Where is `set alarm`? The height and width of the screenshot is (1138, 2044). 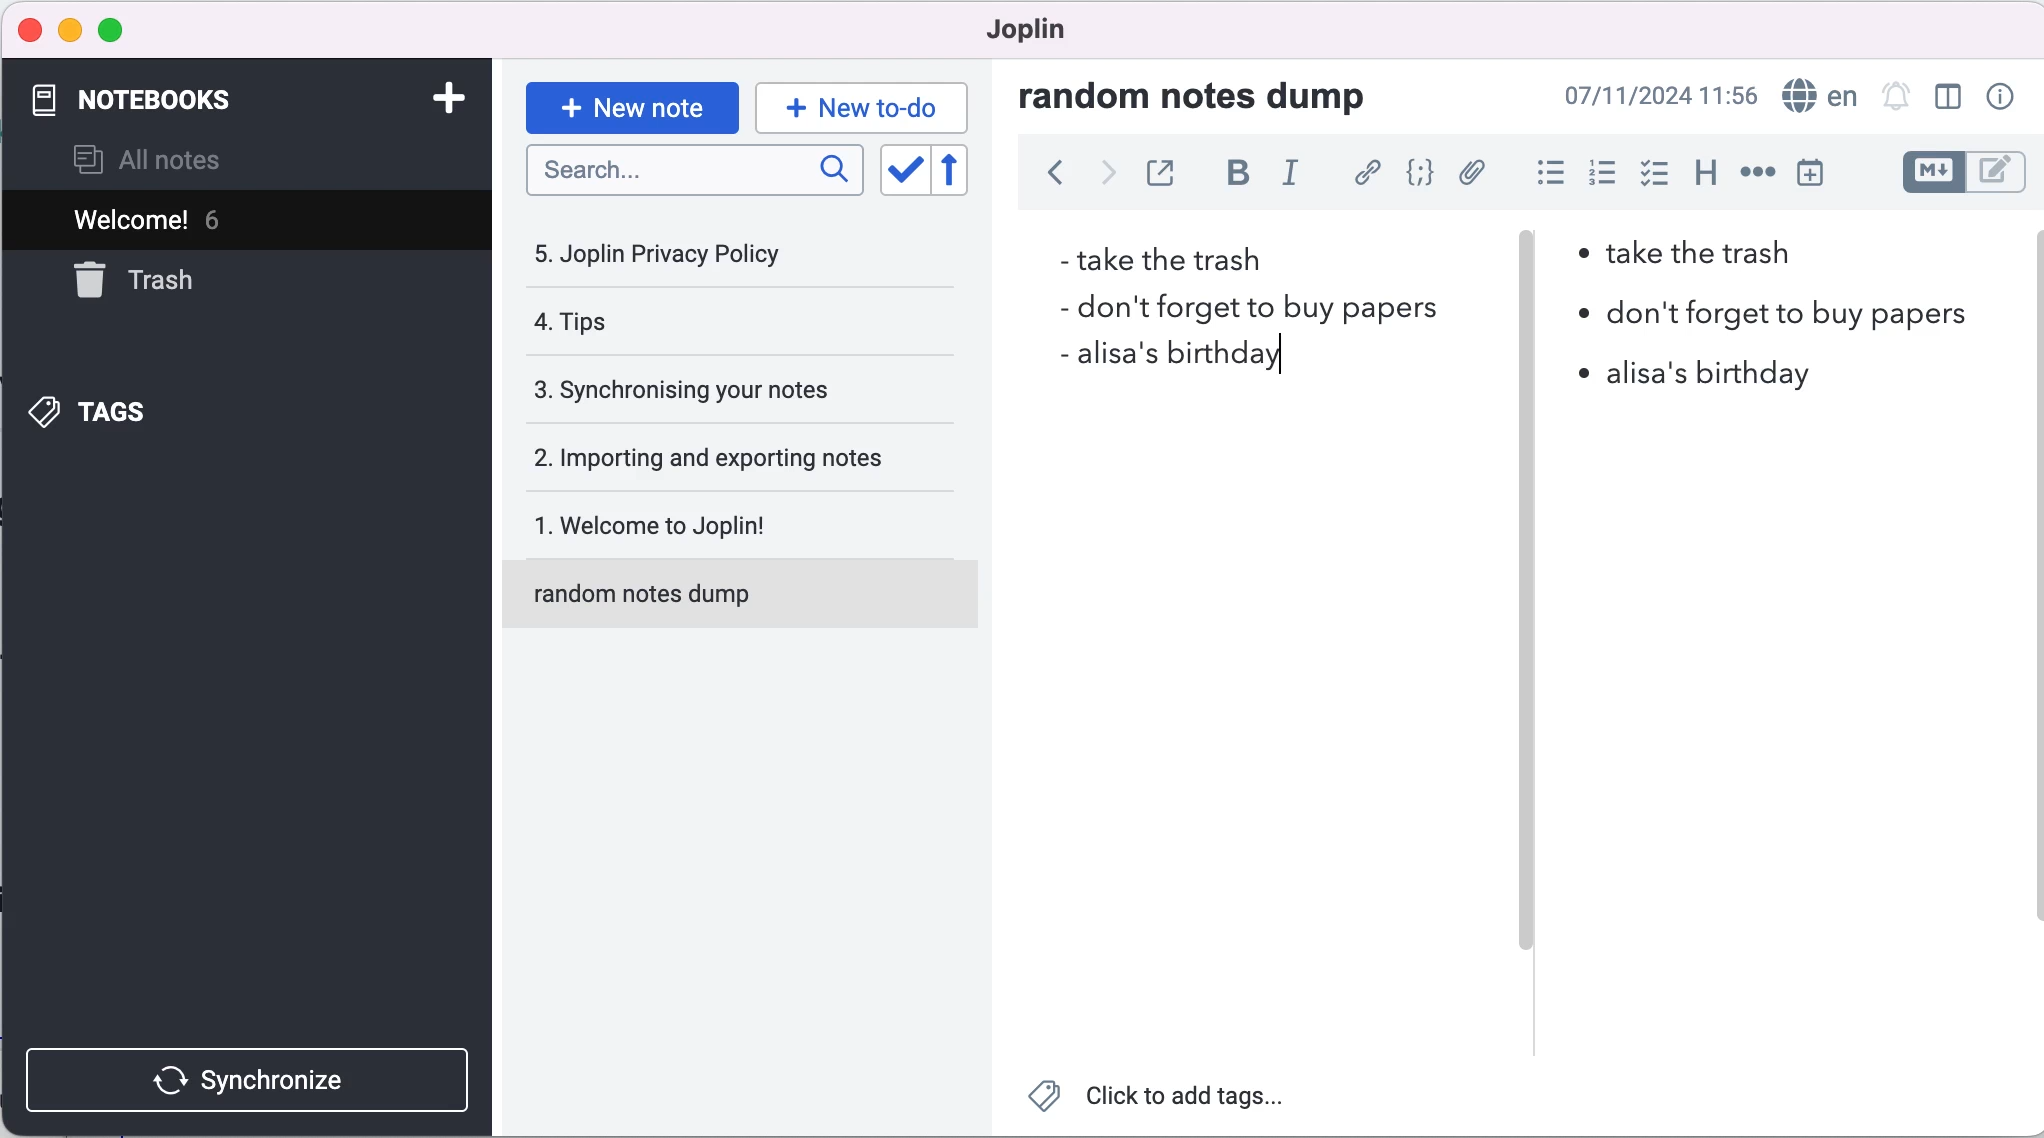
set alarm is located at coordinates (1896, 98).